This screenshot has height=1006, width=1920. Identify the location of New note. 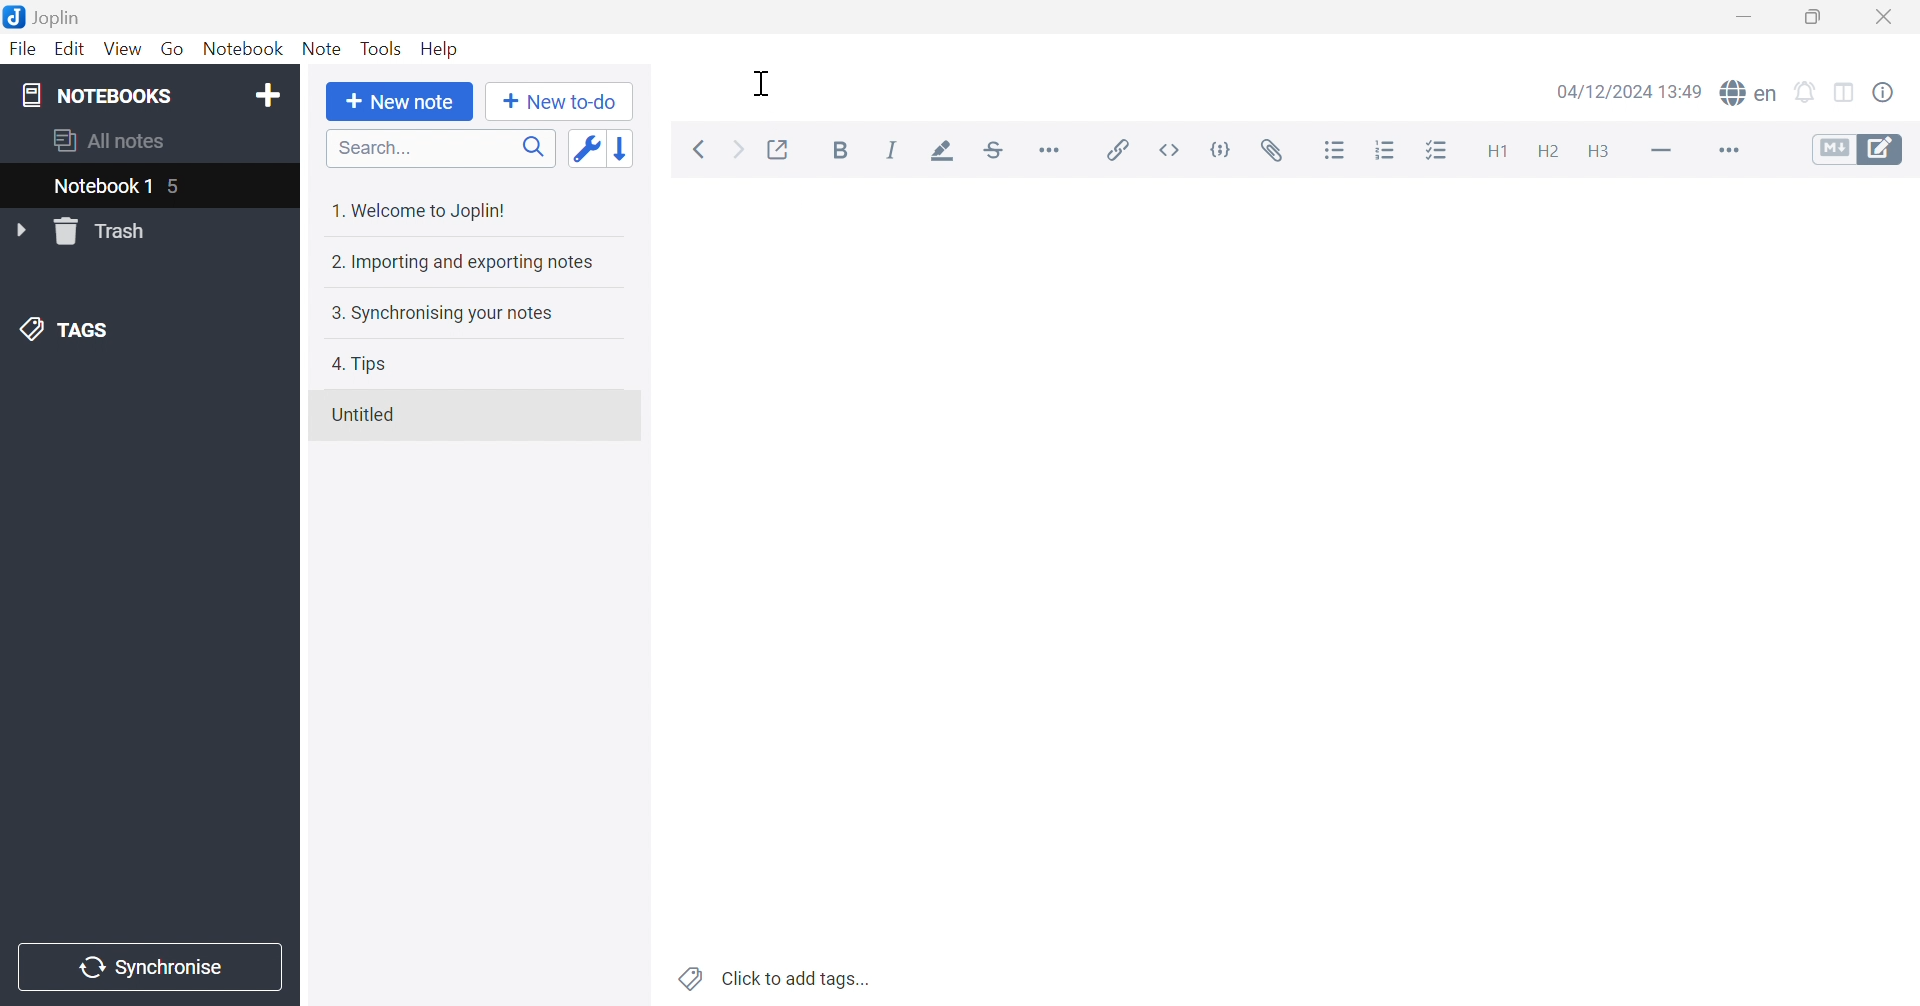
(404, 103).